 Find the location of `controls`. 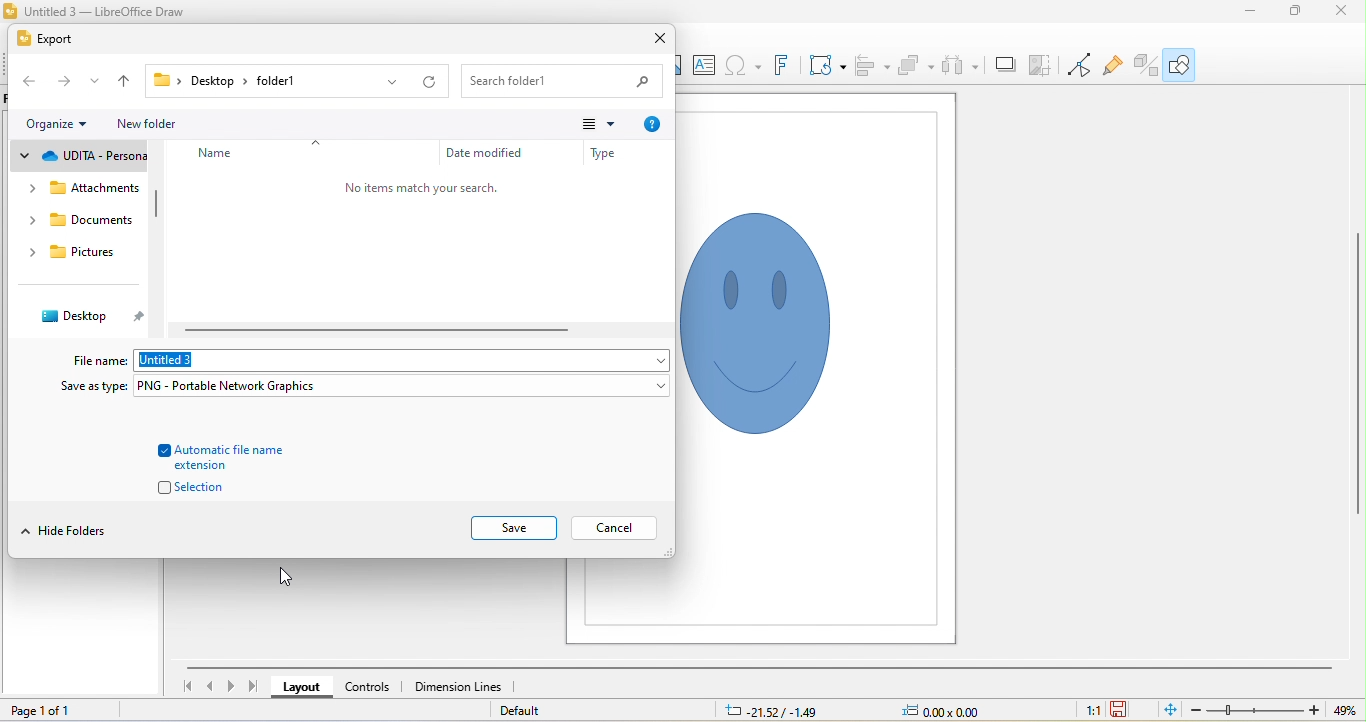

controls is located at coordinates (370, 687).